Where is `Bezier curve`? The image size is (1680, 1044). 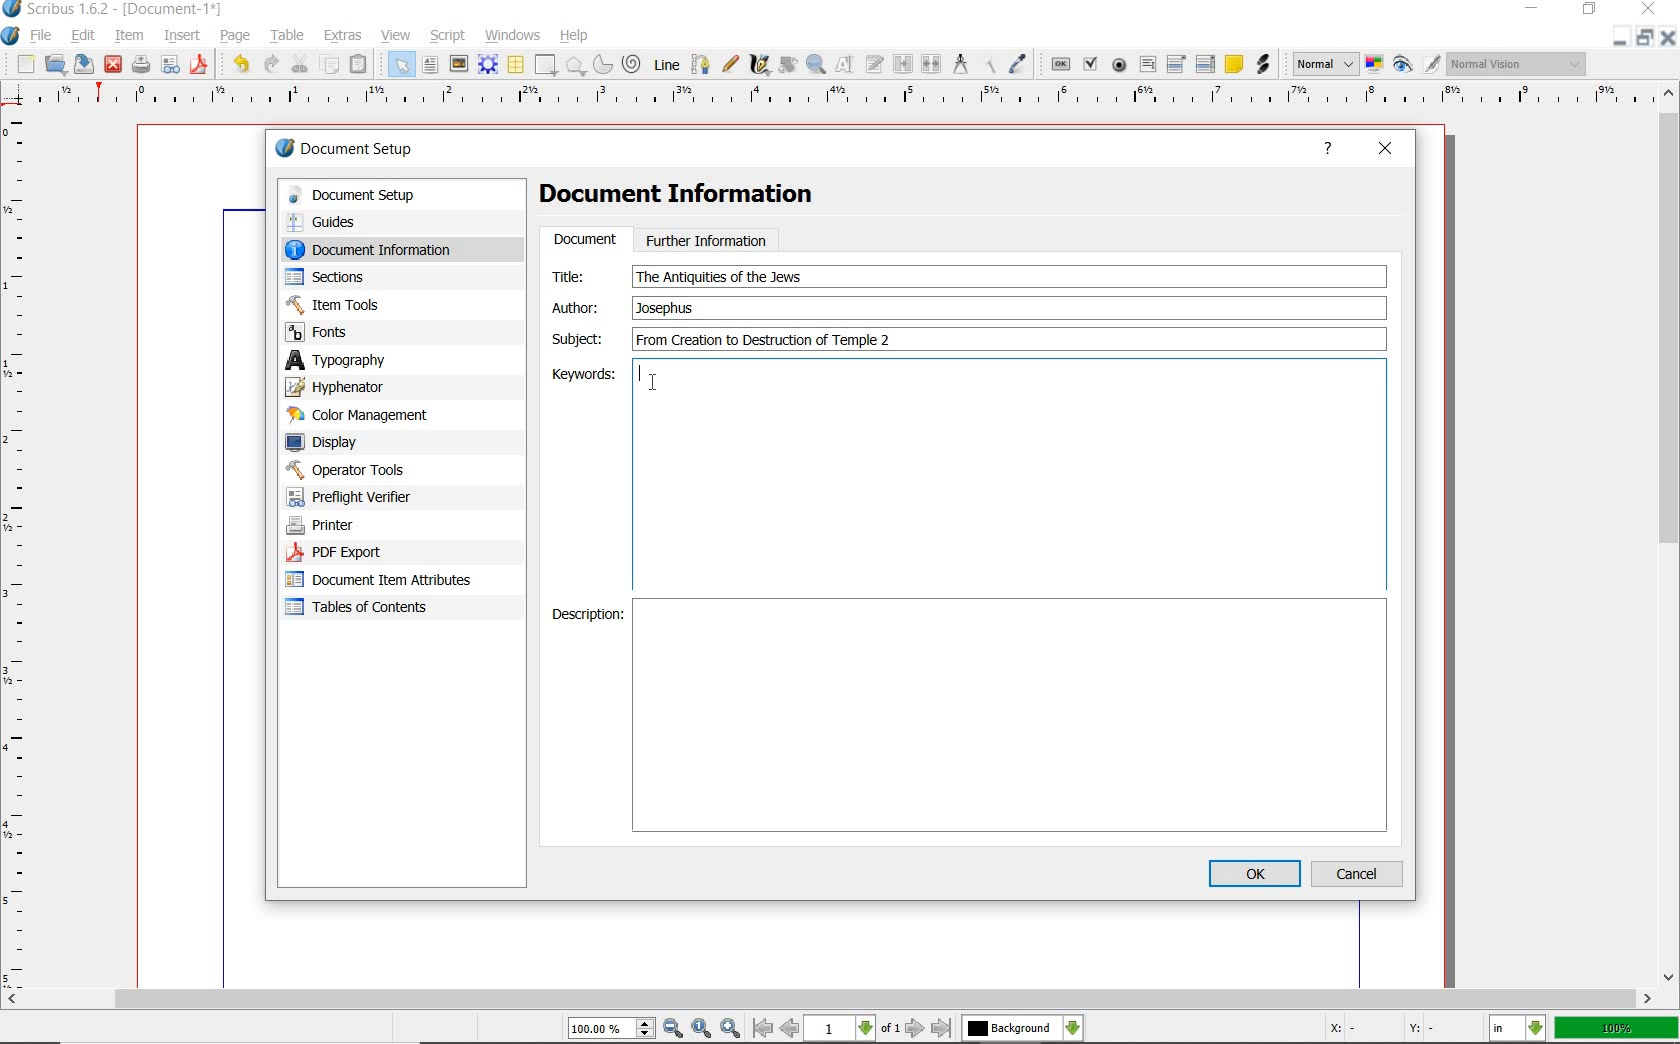 Bezier curve is located at coordinates (700, 64).